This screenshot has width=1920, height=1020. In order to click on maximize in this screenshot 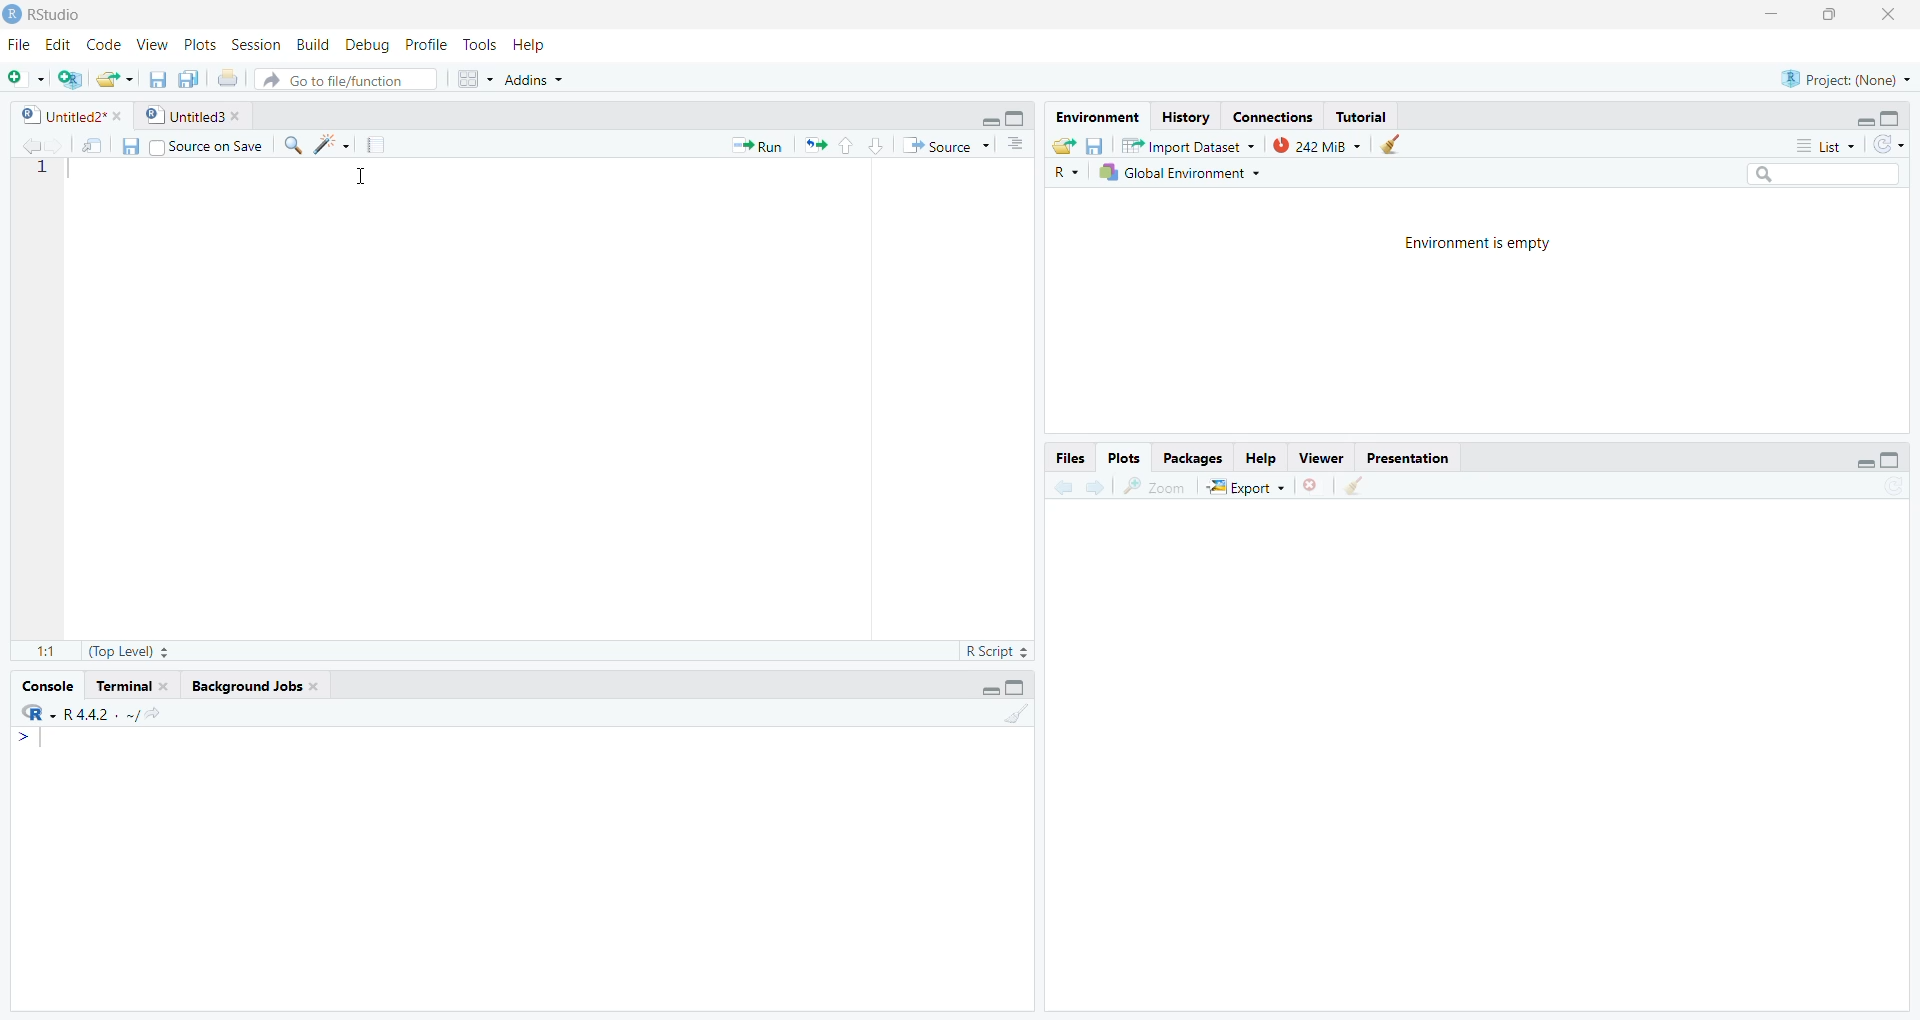, I will do `click(1017, 118)`.